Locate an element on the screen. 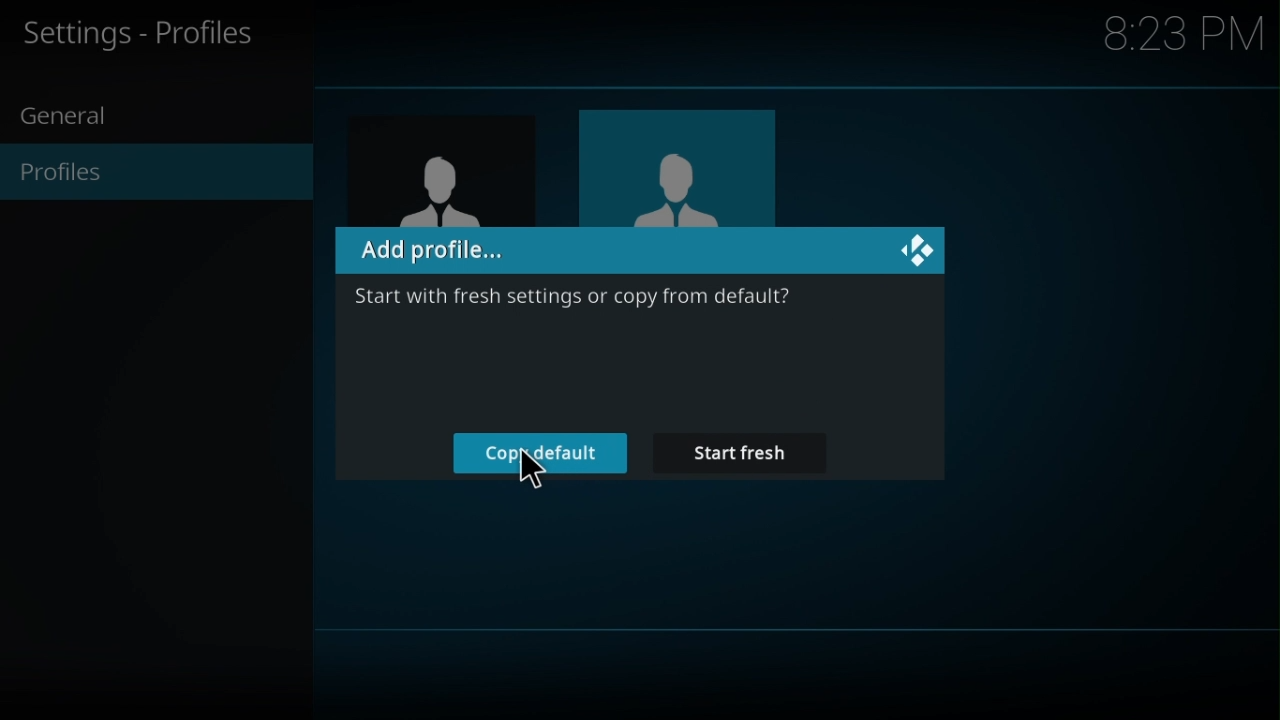  contact is located at coordinates (446, 171).